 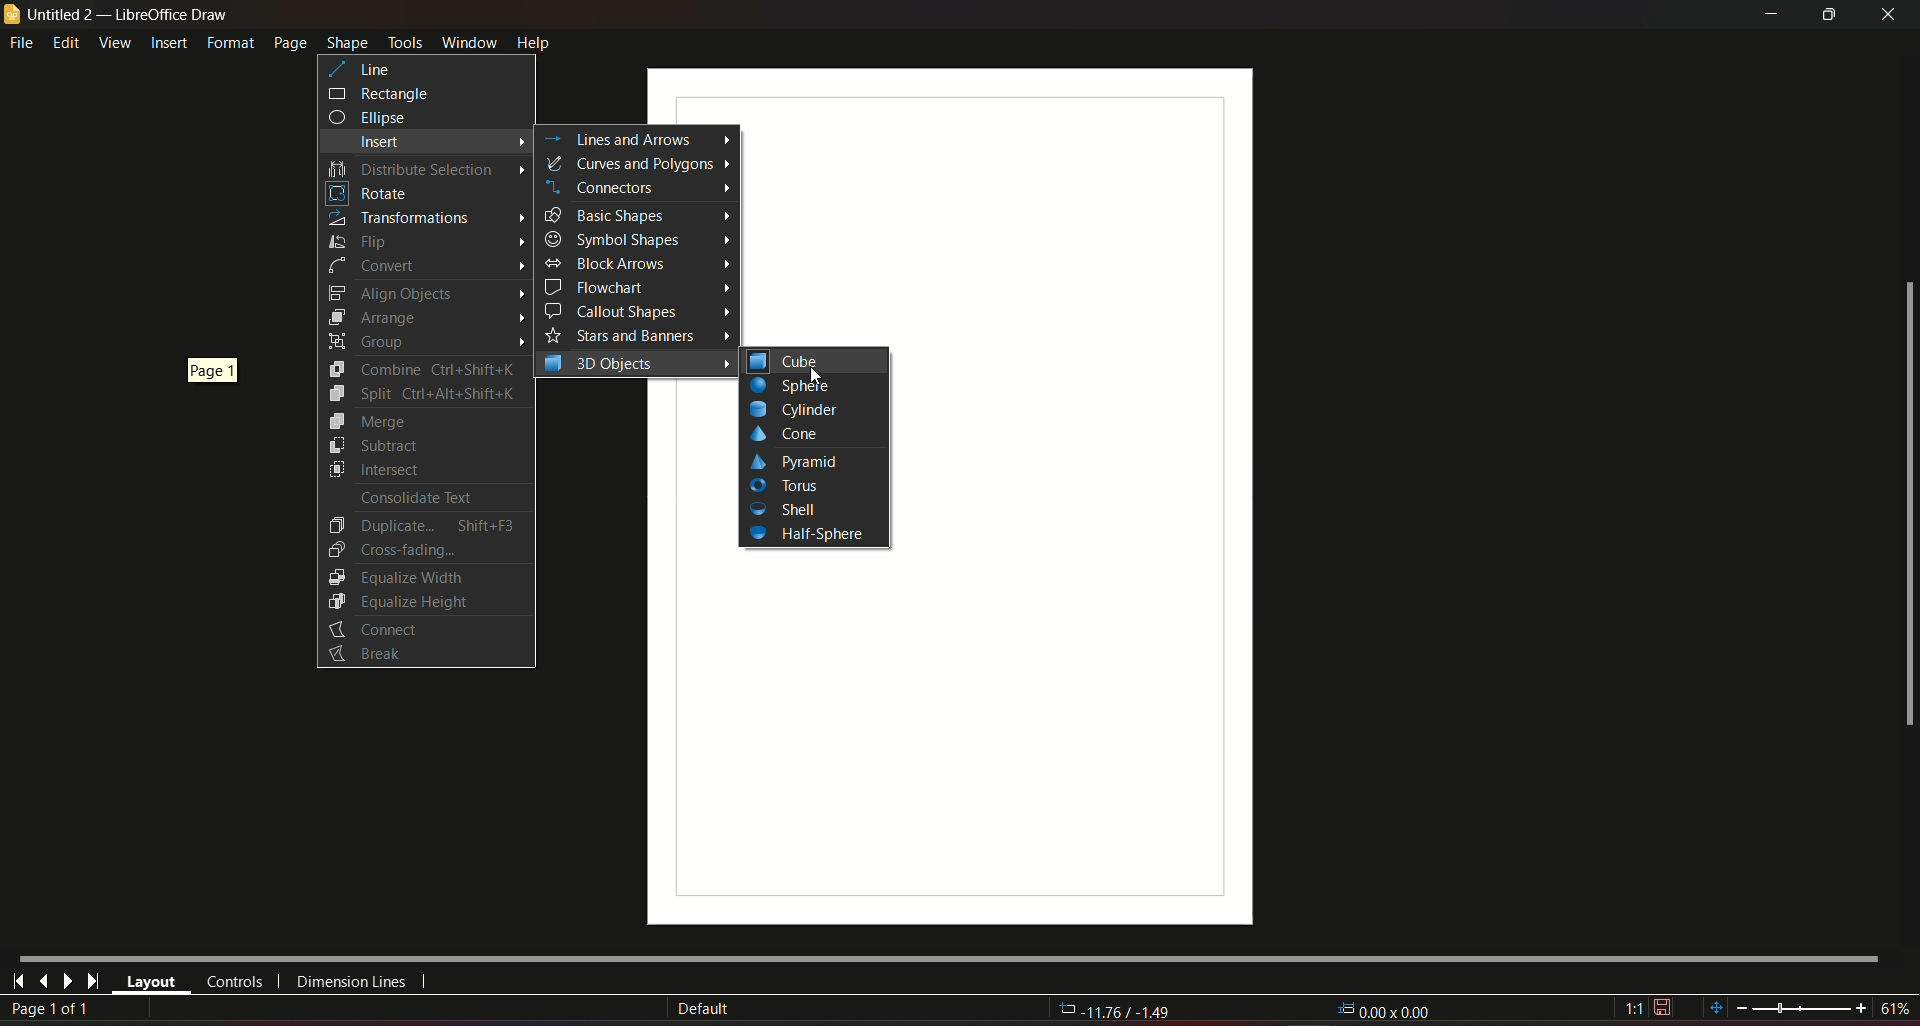 I want to click on Arrow, so click(x=725, y=335).